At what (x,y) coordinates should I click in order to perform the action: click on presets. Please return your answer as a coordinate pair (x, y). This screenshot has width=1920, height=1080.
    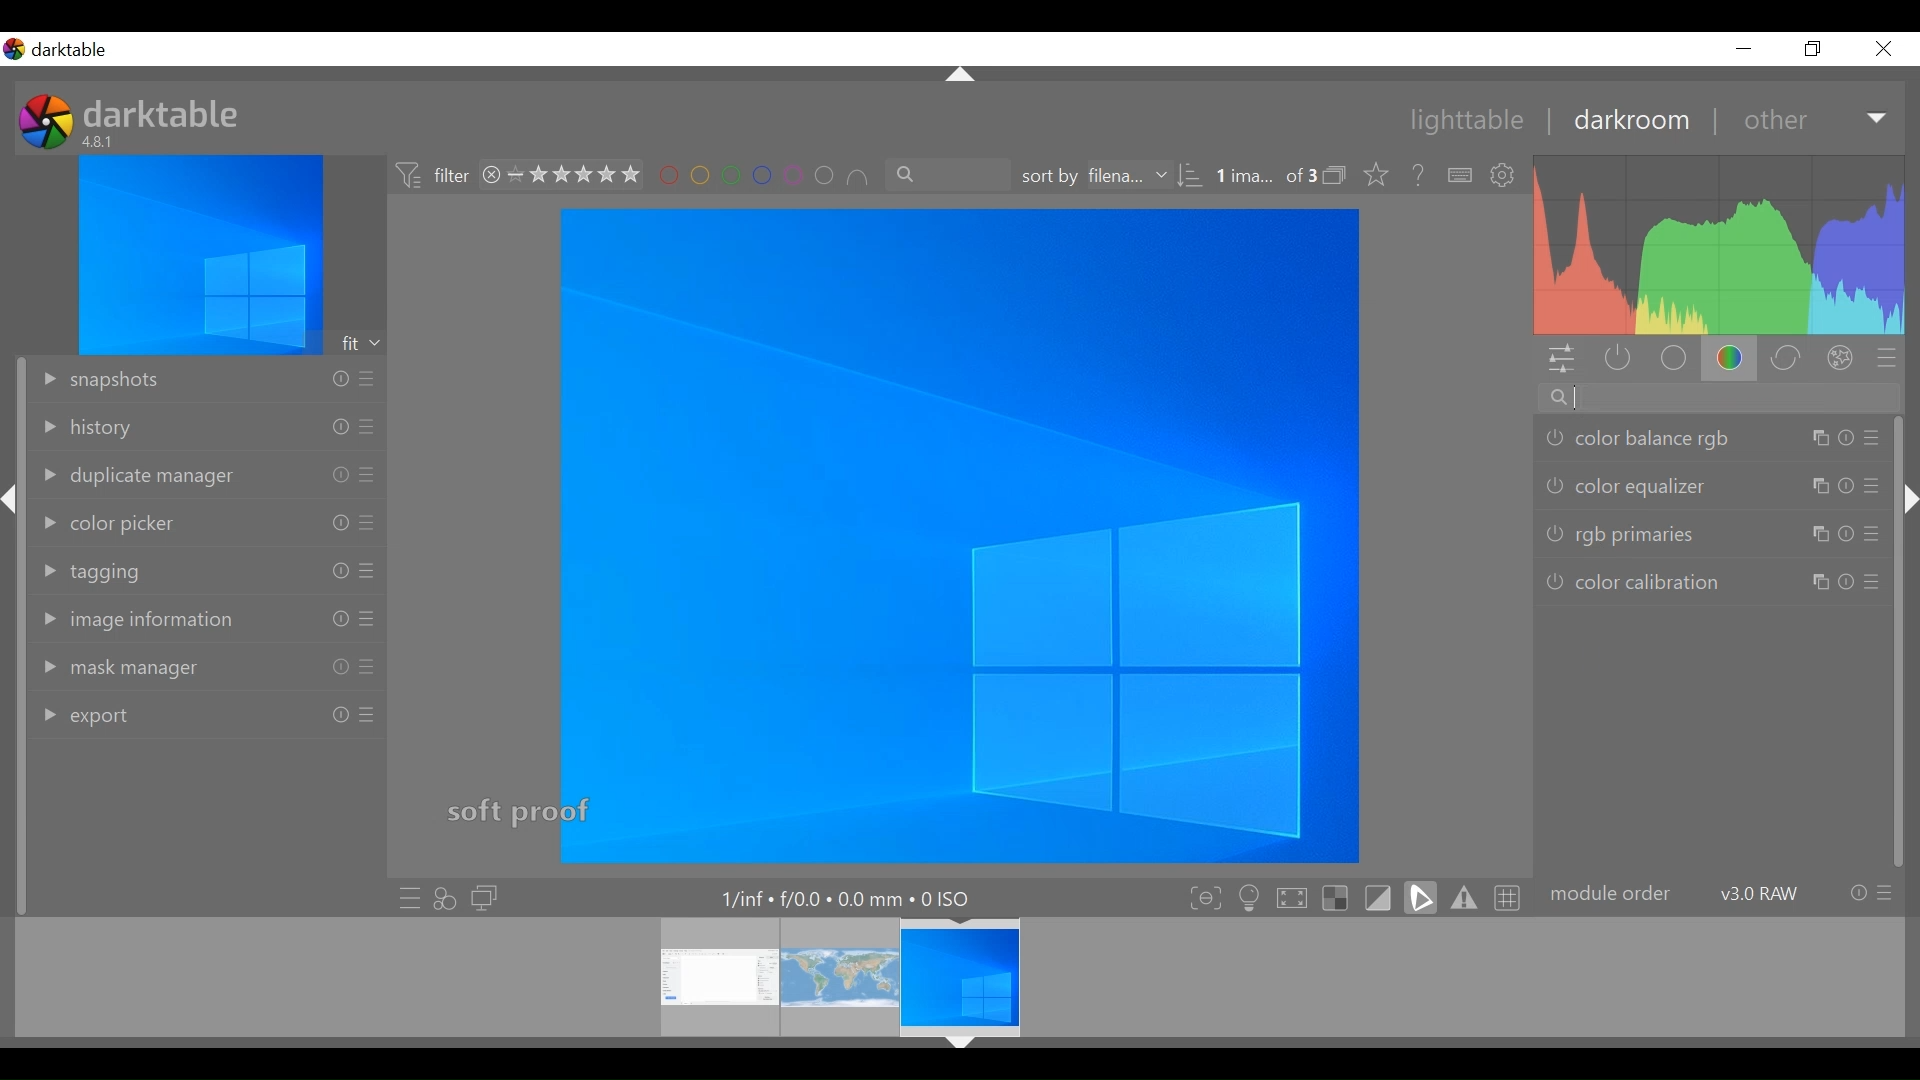
    Looking at the image, I should click on (1871, 484).